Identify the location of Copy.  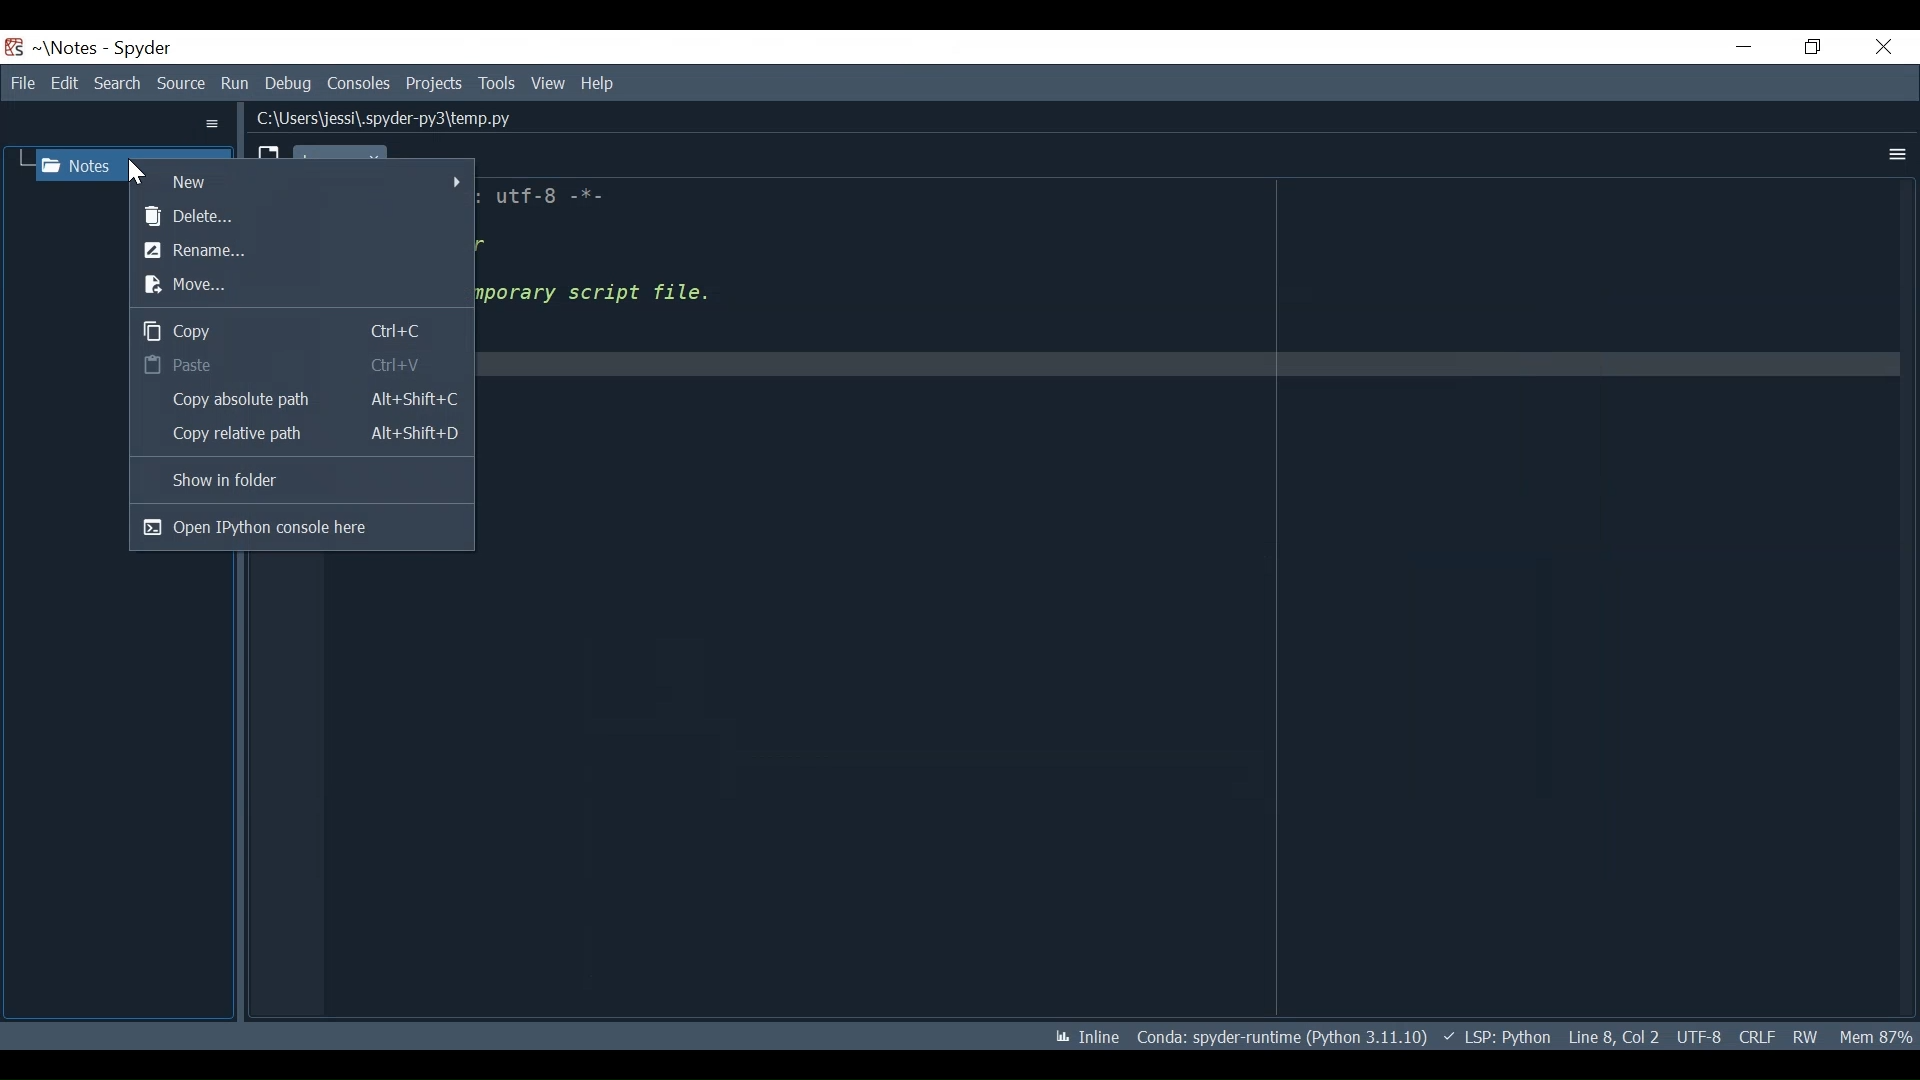
(298, 329).